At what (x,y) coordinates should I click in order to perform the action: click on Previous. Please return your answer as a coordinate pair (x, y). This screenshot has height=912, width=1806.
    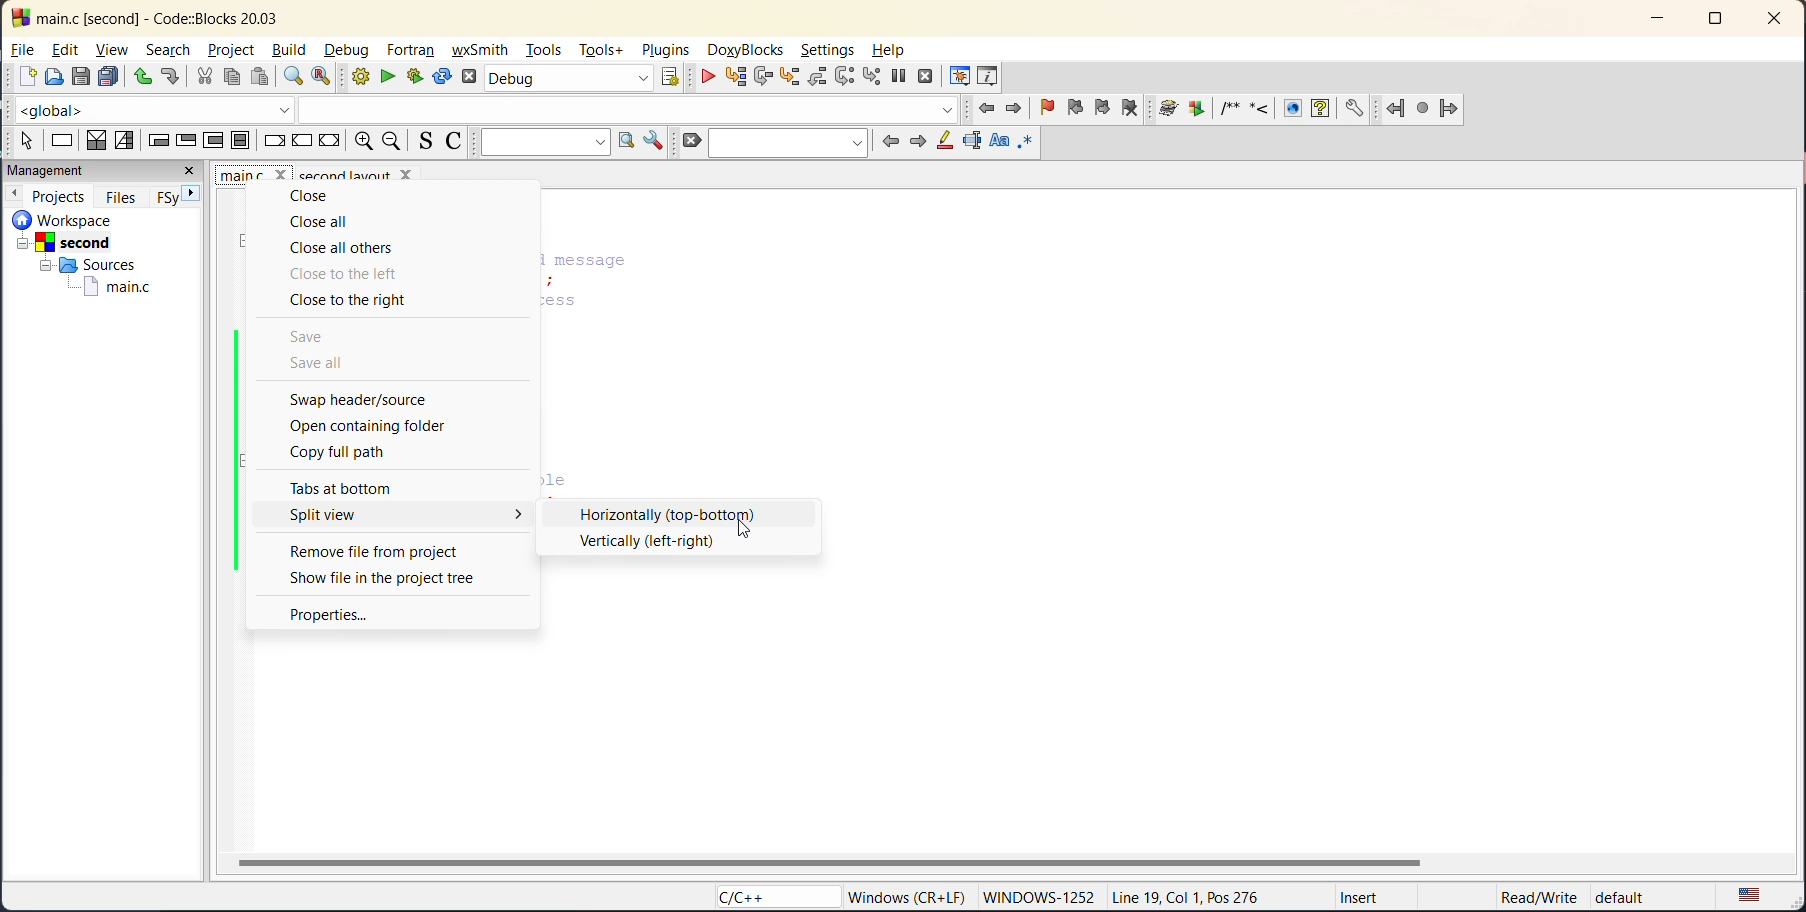
    Looking at the image, I should click on (17, 192).